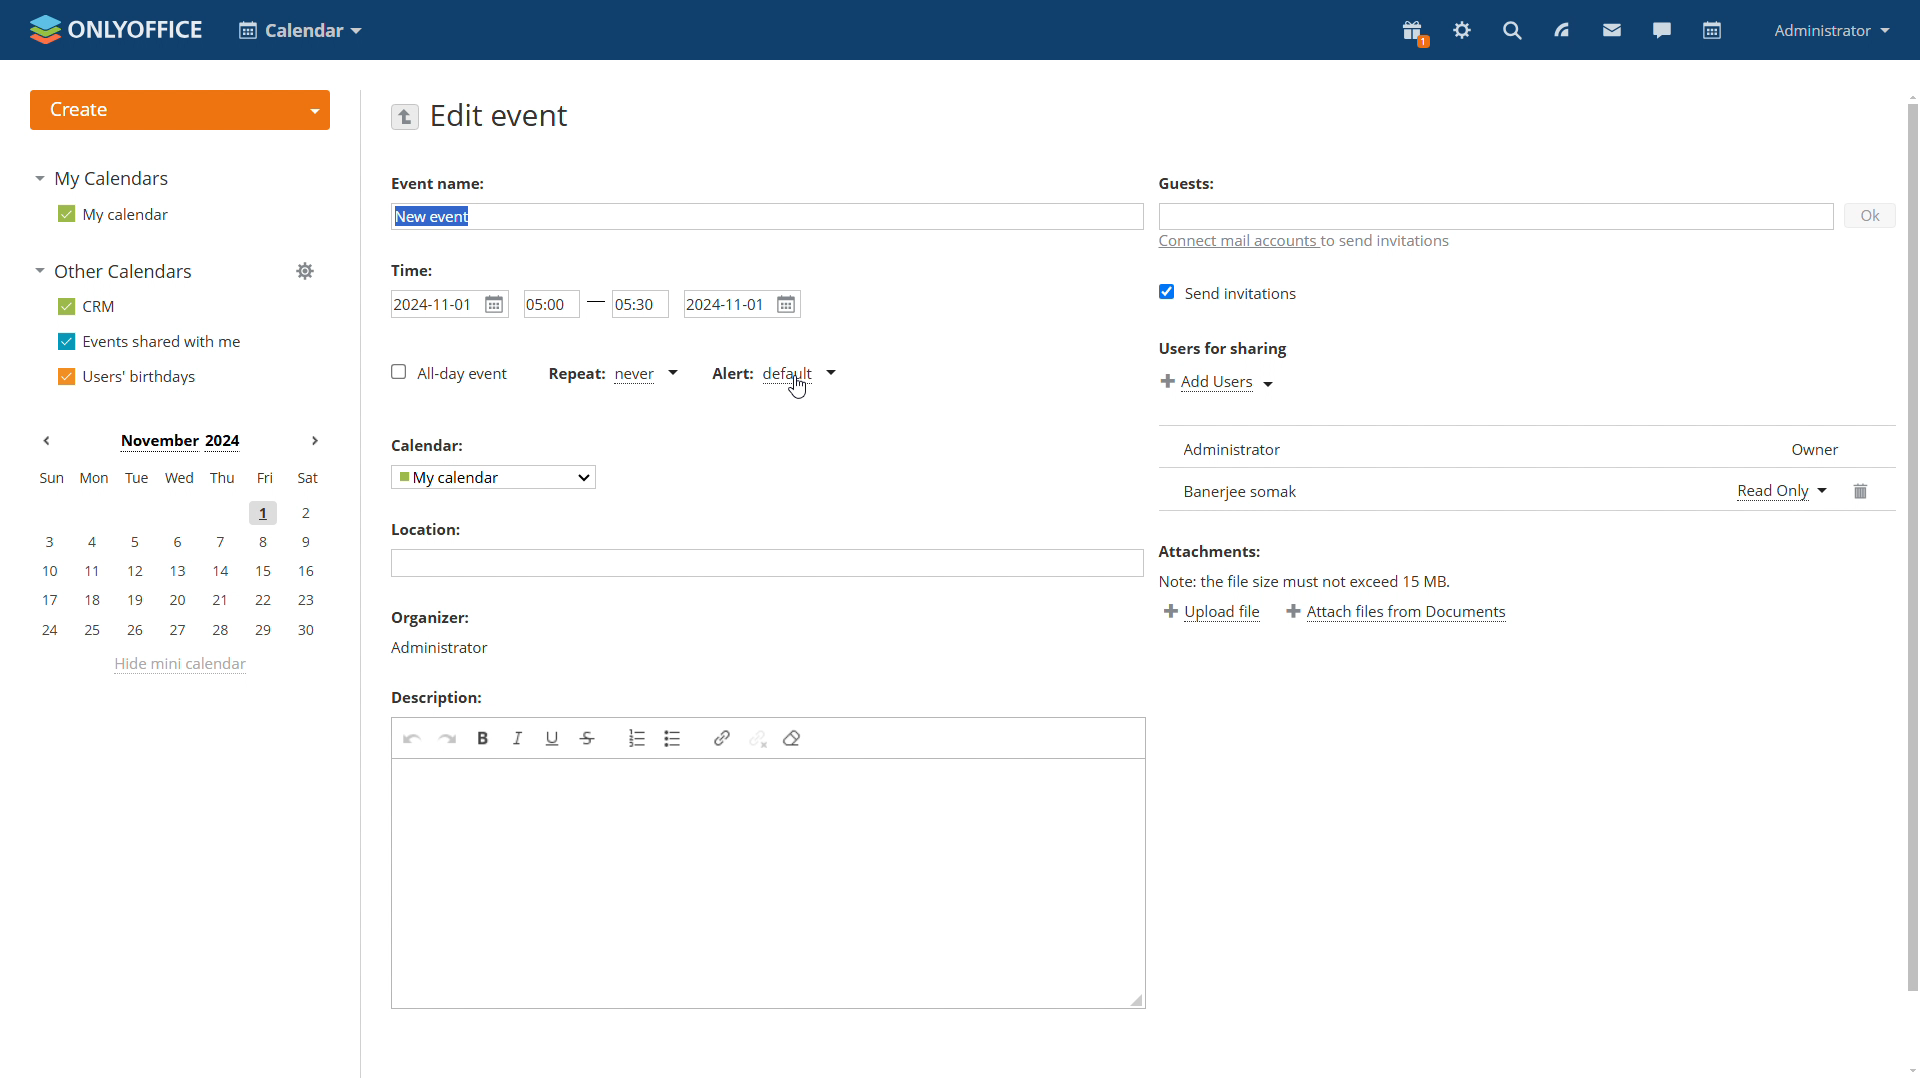  What do you see at coordinates (550, 304) in the screenshot?
I see `start time` at bounding box center [550, 304].